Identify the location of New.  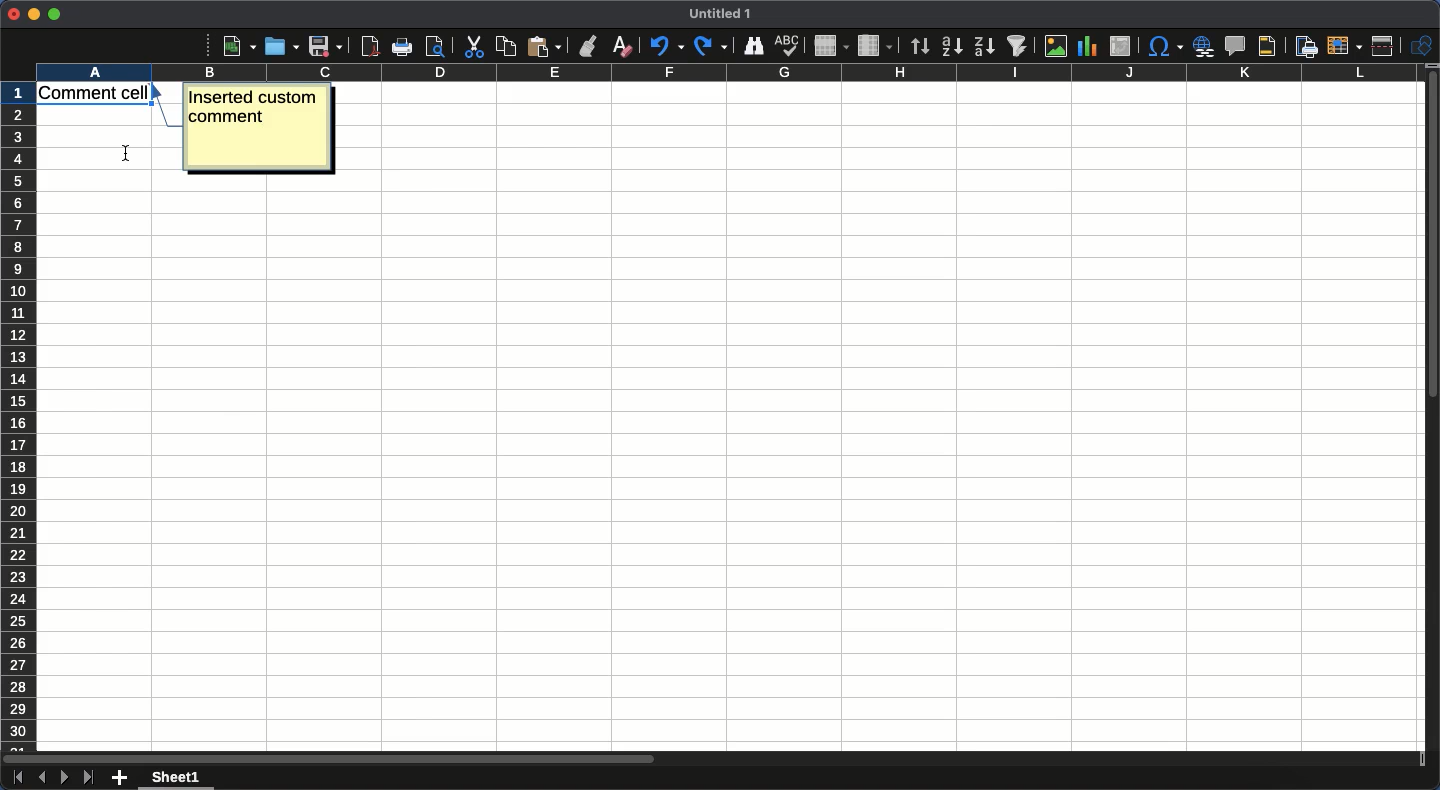
(236, 46).